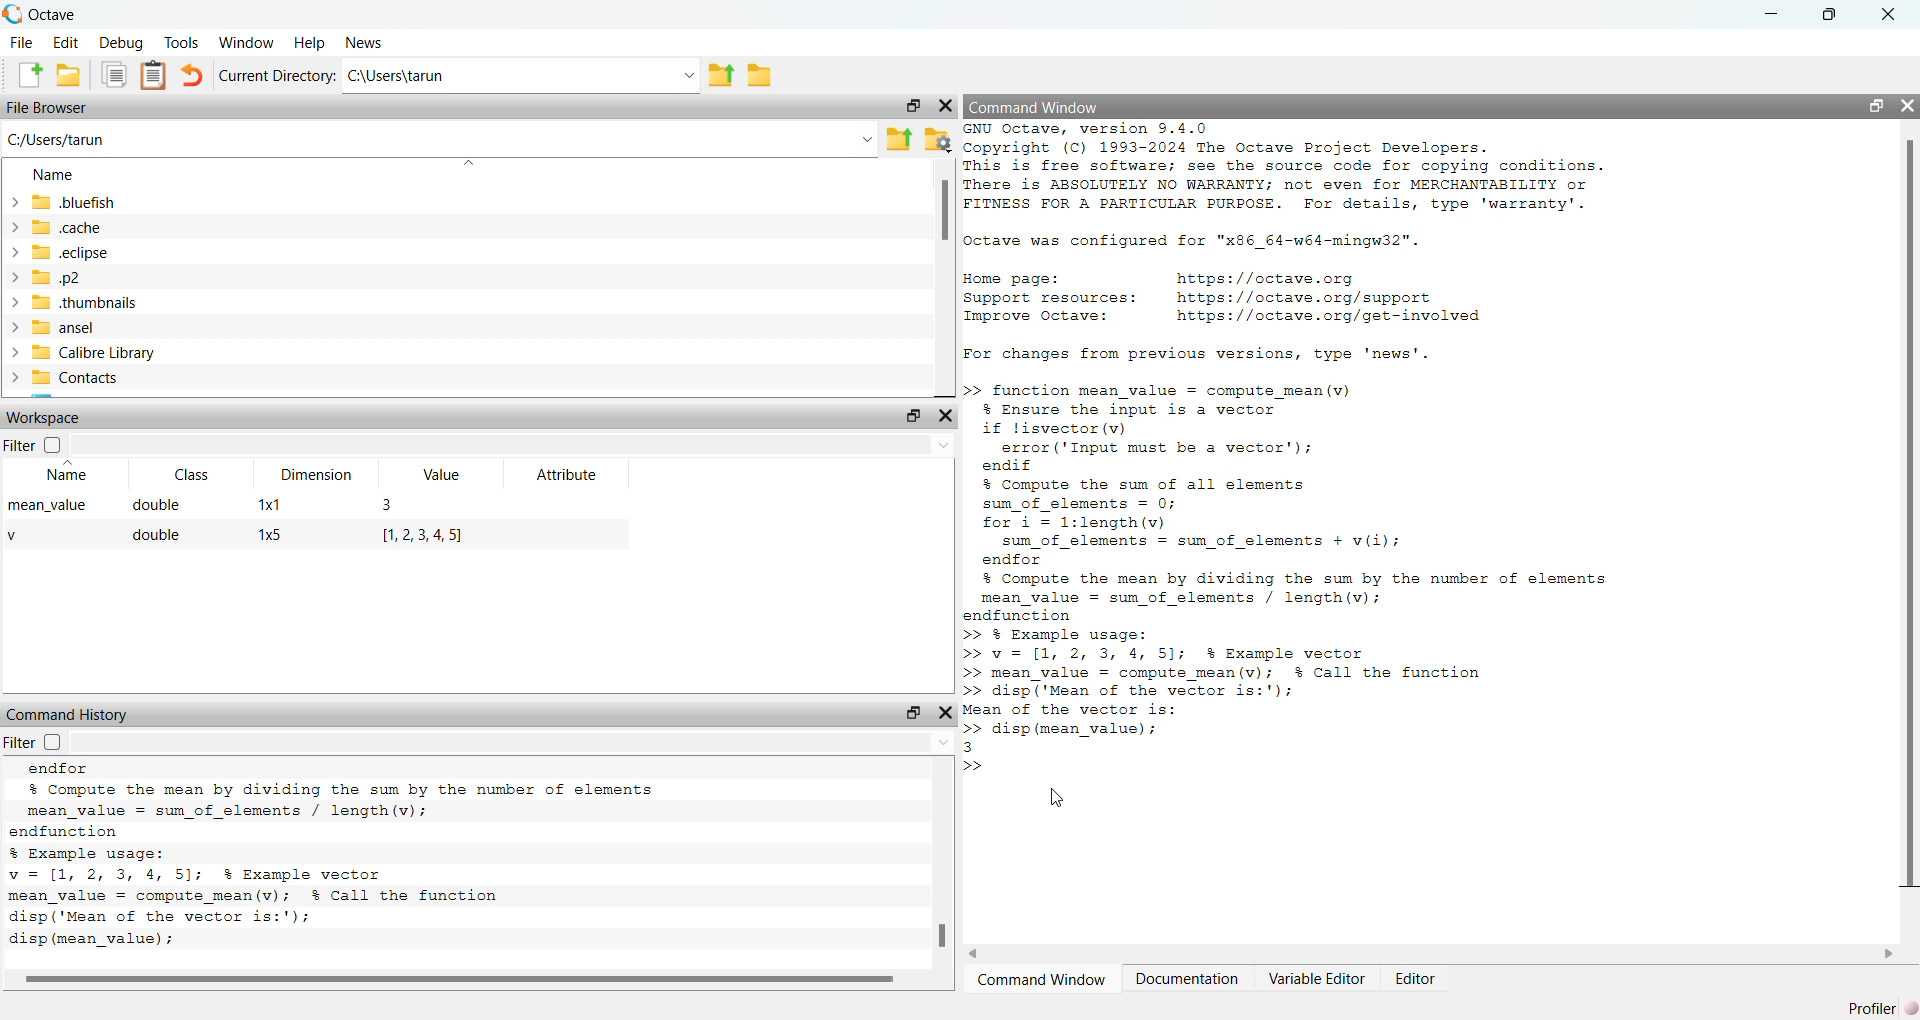 This screenshot has height=1020, width=1920. What do you see at coordinates (48, 109) in the screenshot?
I see `File Browser` at bounding box center [48, 109].